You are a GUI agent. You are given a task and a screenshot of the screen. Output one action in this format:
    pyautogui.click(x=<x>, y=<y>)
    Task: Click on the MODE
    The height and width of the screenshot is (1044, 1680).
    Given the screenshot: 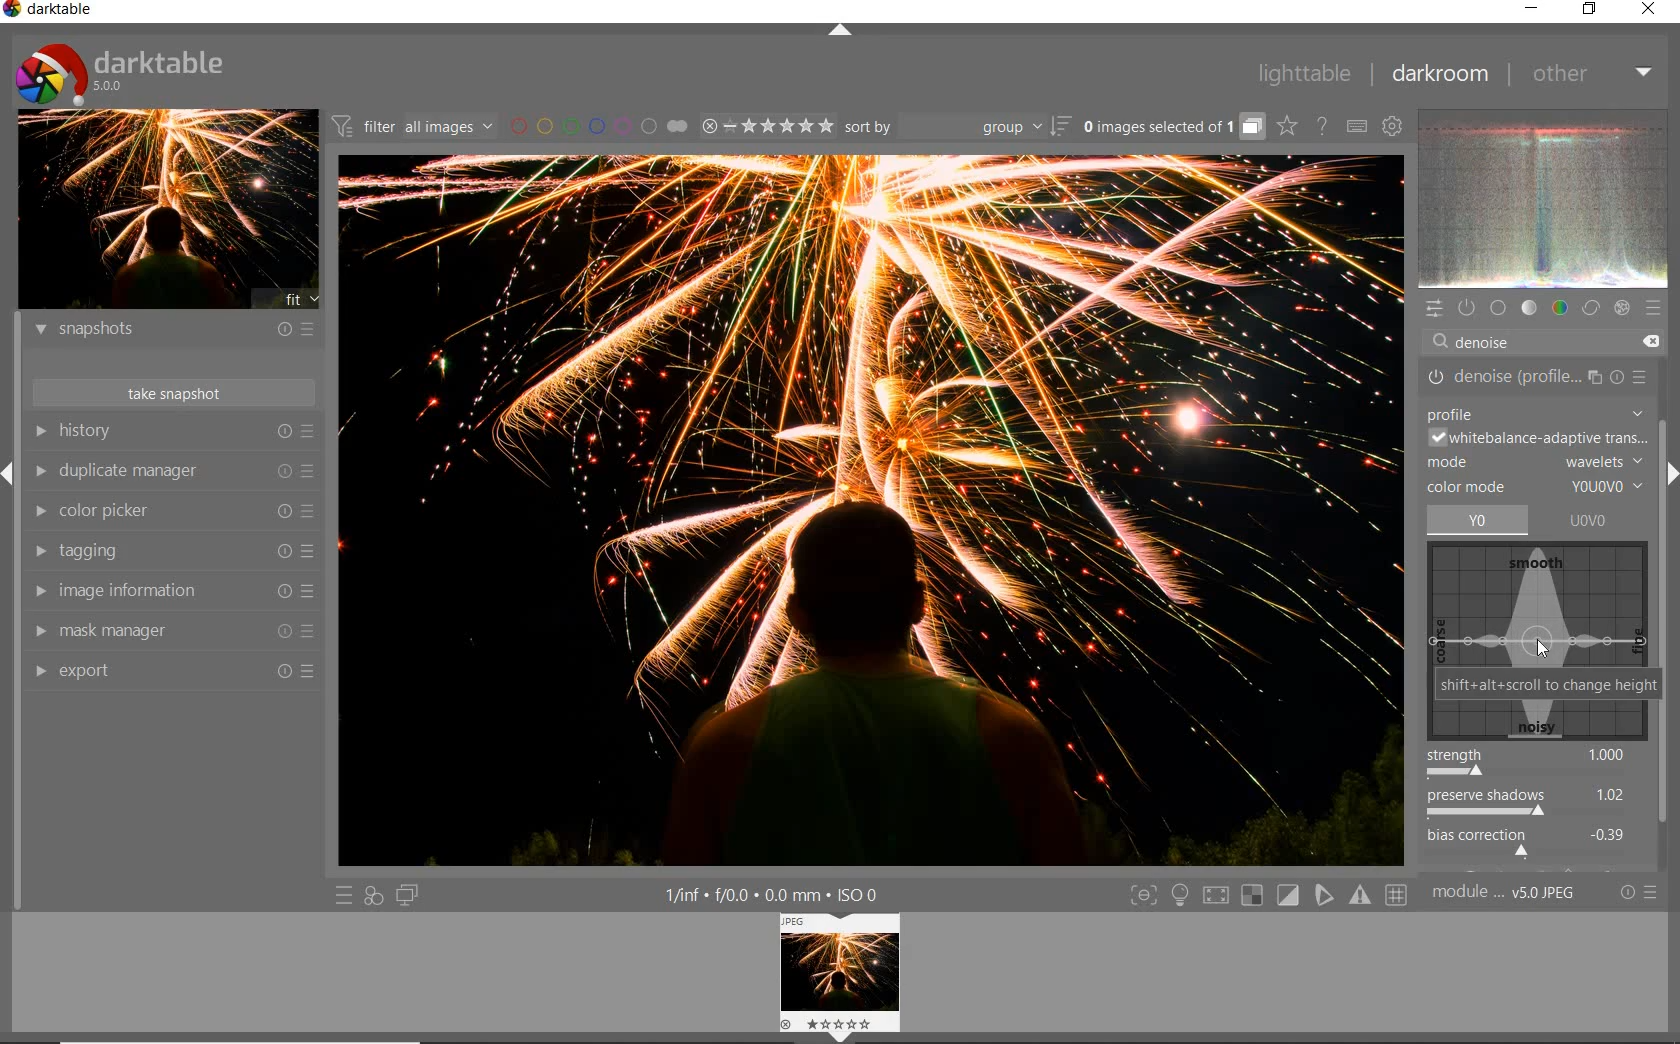 What is the action you would take?
    pyautogui.click(x=1536, y=464)
    